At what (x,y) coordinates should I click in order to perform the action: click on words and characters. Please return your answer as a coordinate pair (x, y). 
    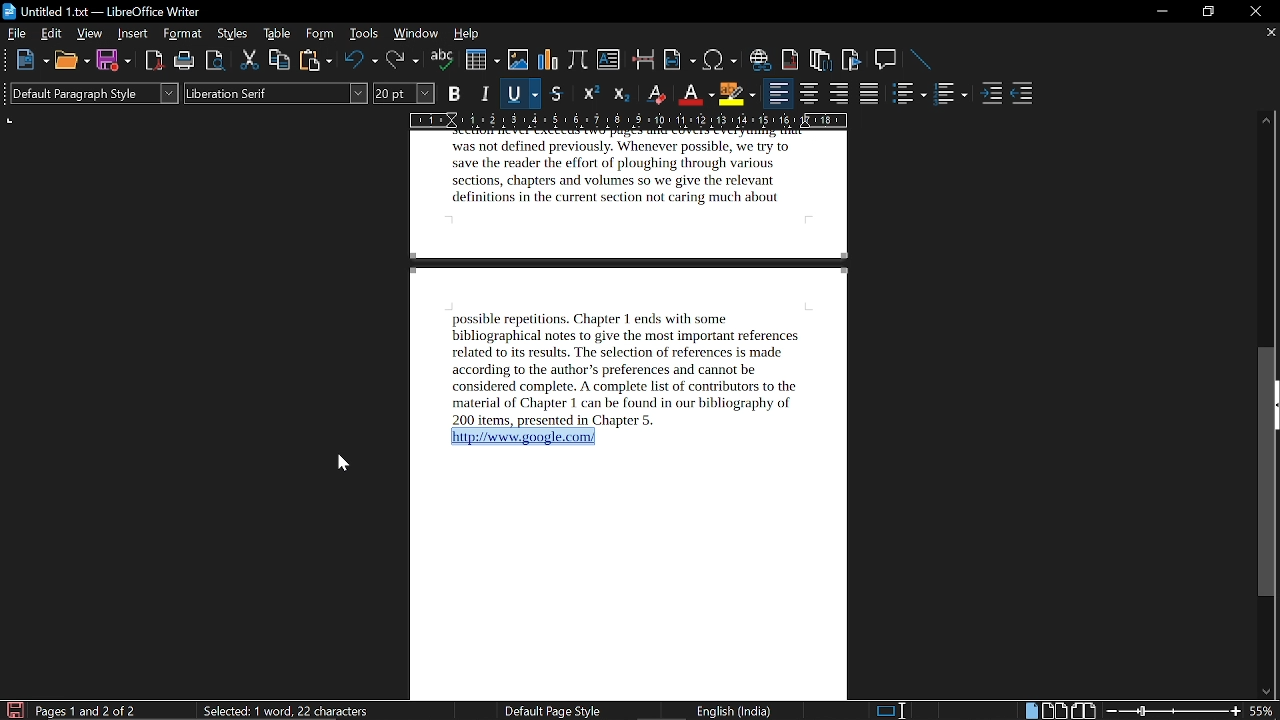
    Looking at the image, I should click on (276, 710).